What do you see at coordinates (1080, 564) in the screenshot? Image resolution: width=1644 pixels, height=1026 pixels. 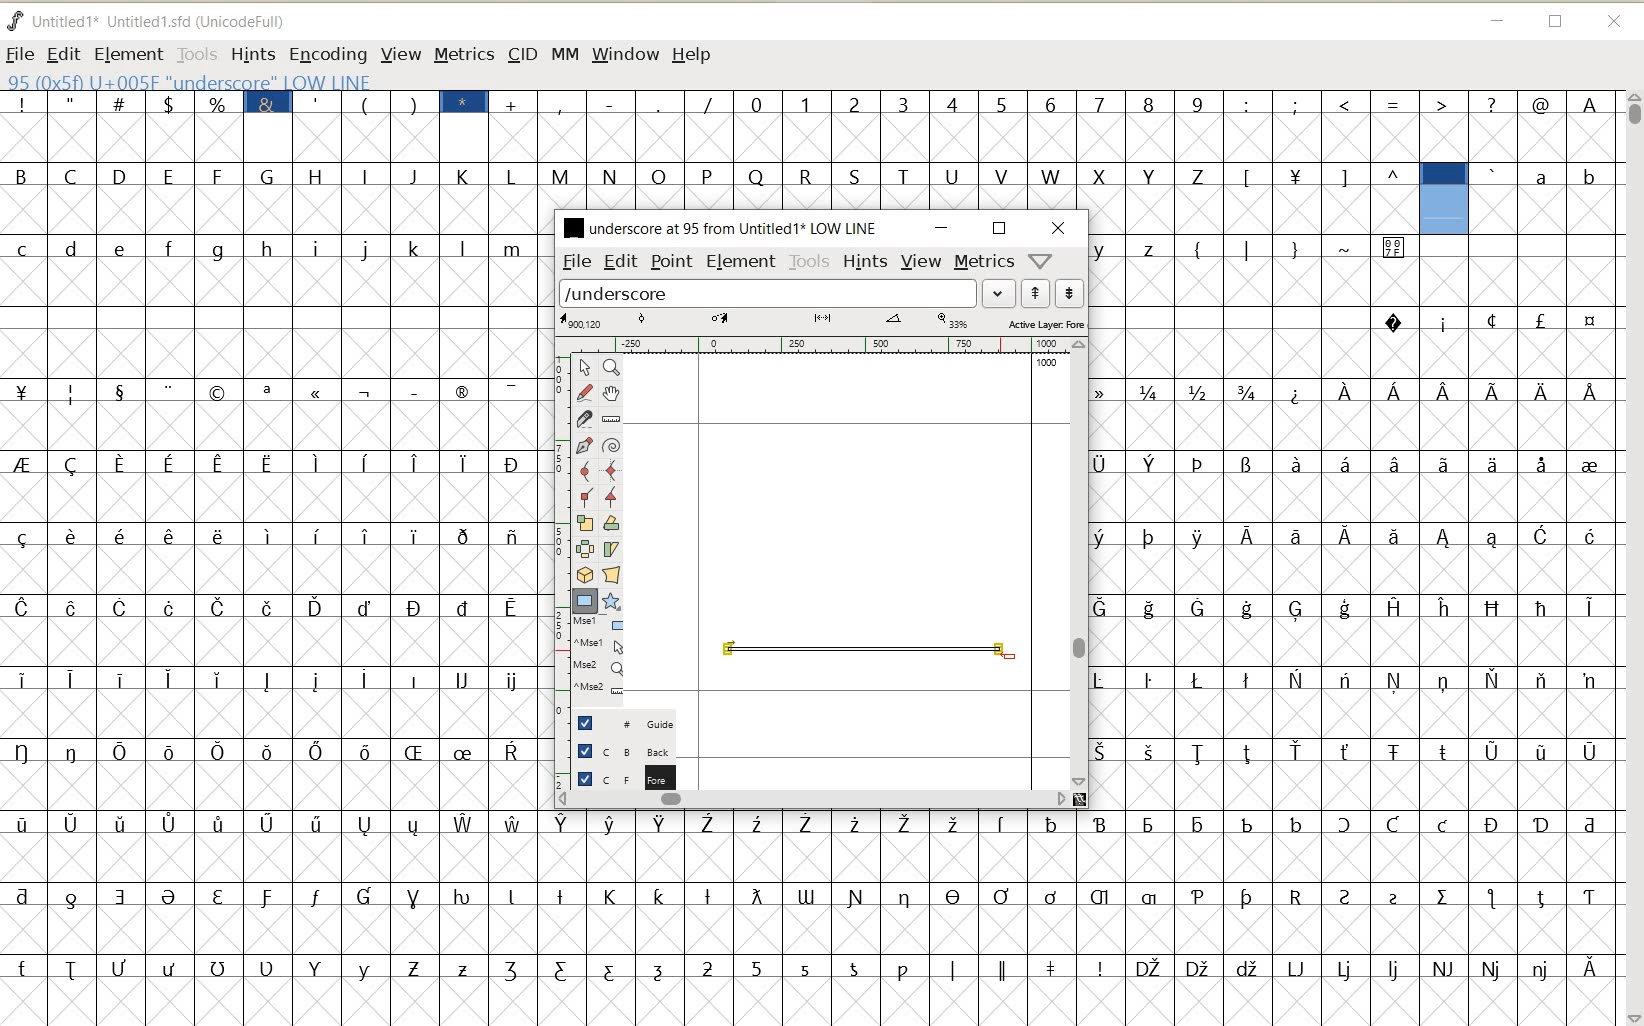 I see `SCROLLBAR` at bounding box center [1080, 564].